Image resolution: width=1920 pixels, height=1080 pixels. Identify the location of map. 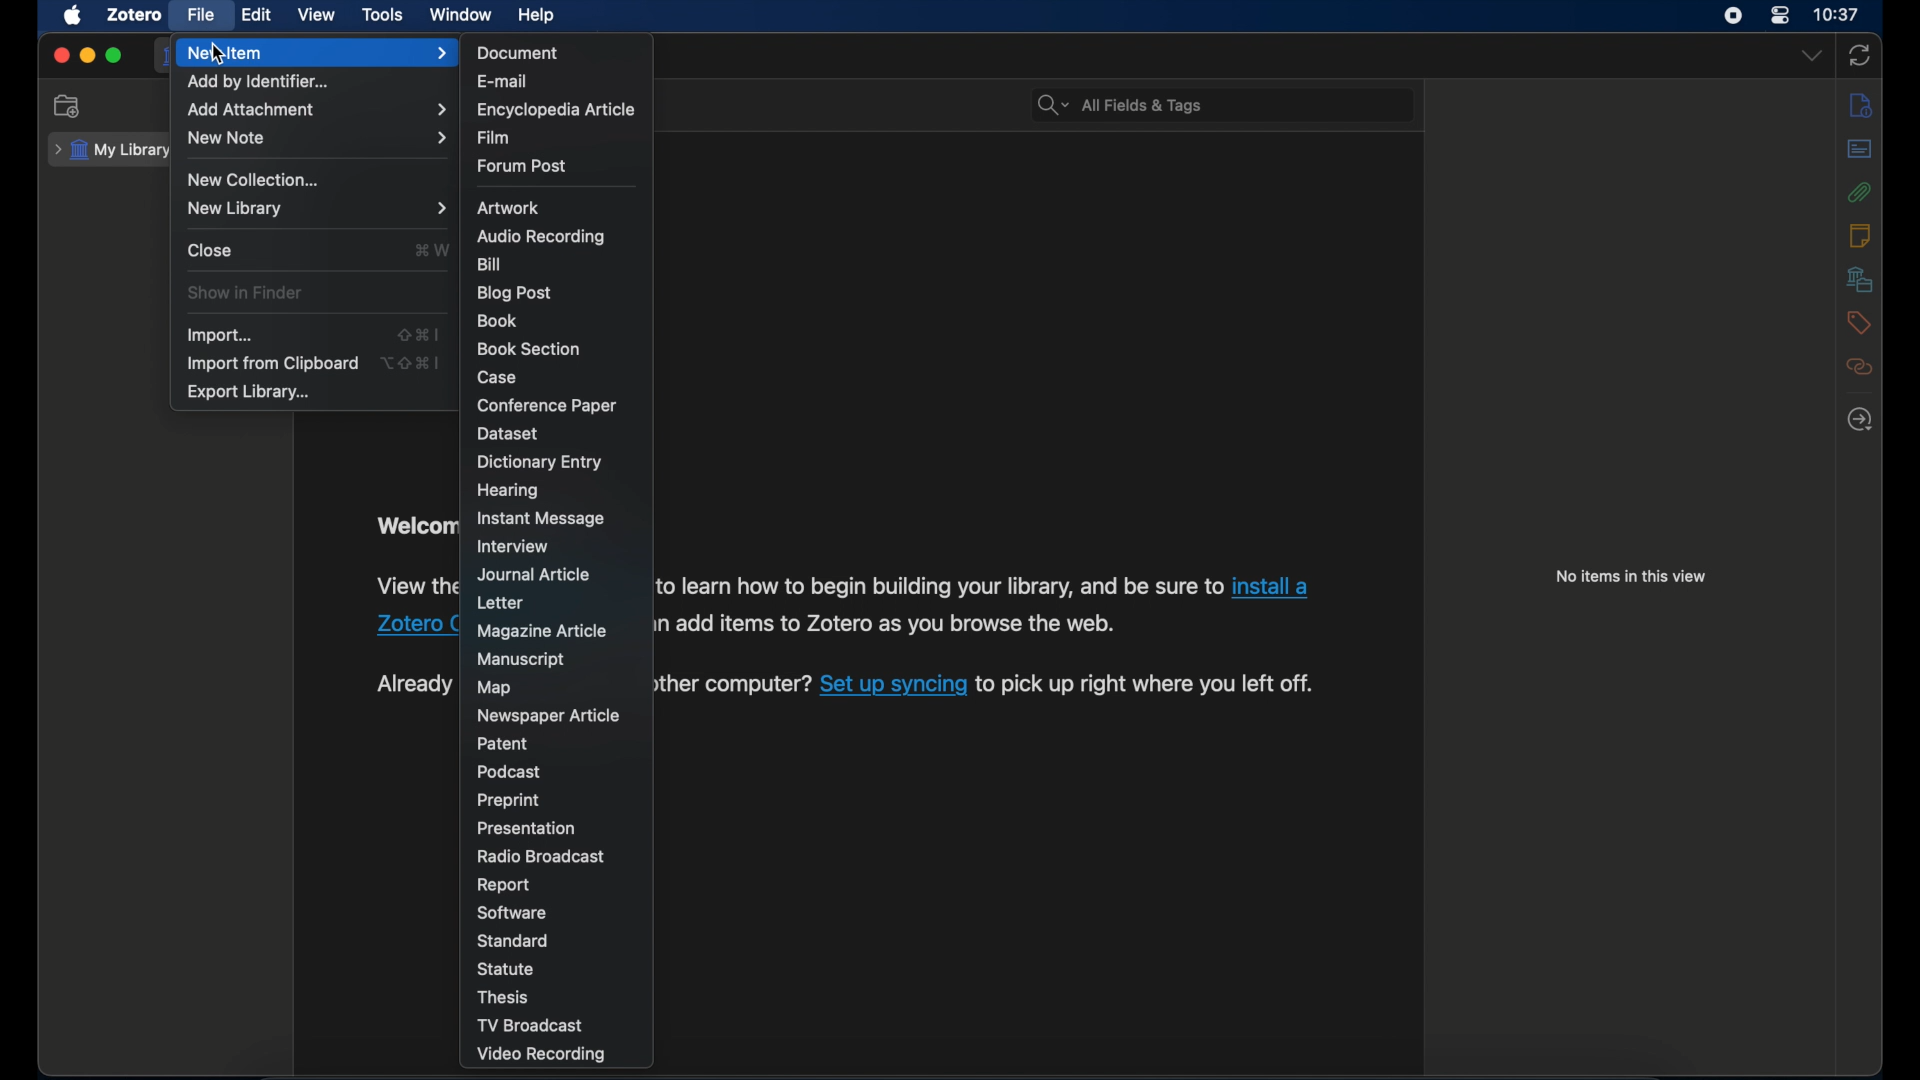
(493, 687).